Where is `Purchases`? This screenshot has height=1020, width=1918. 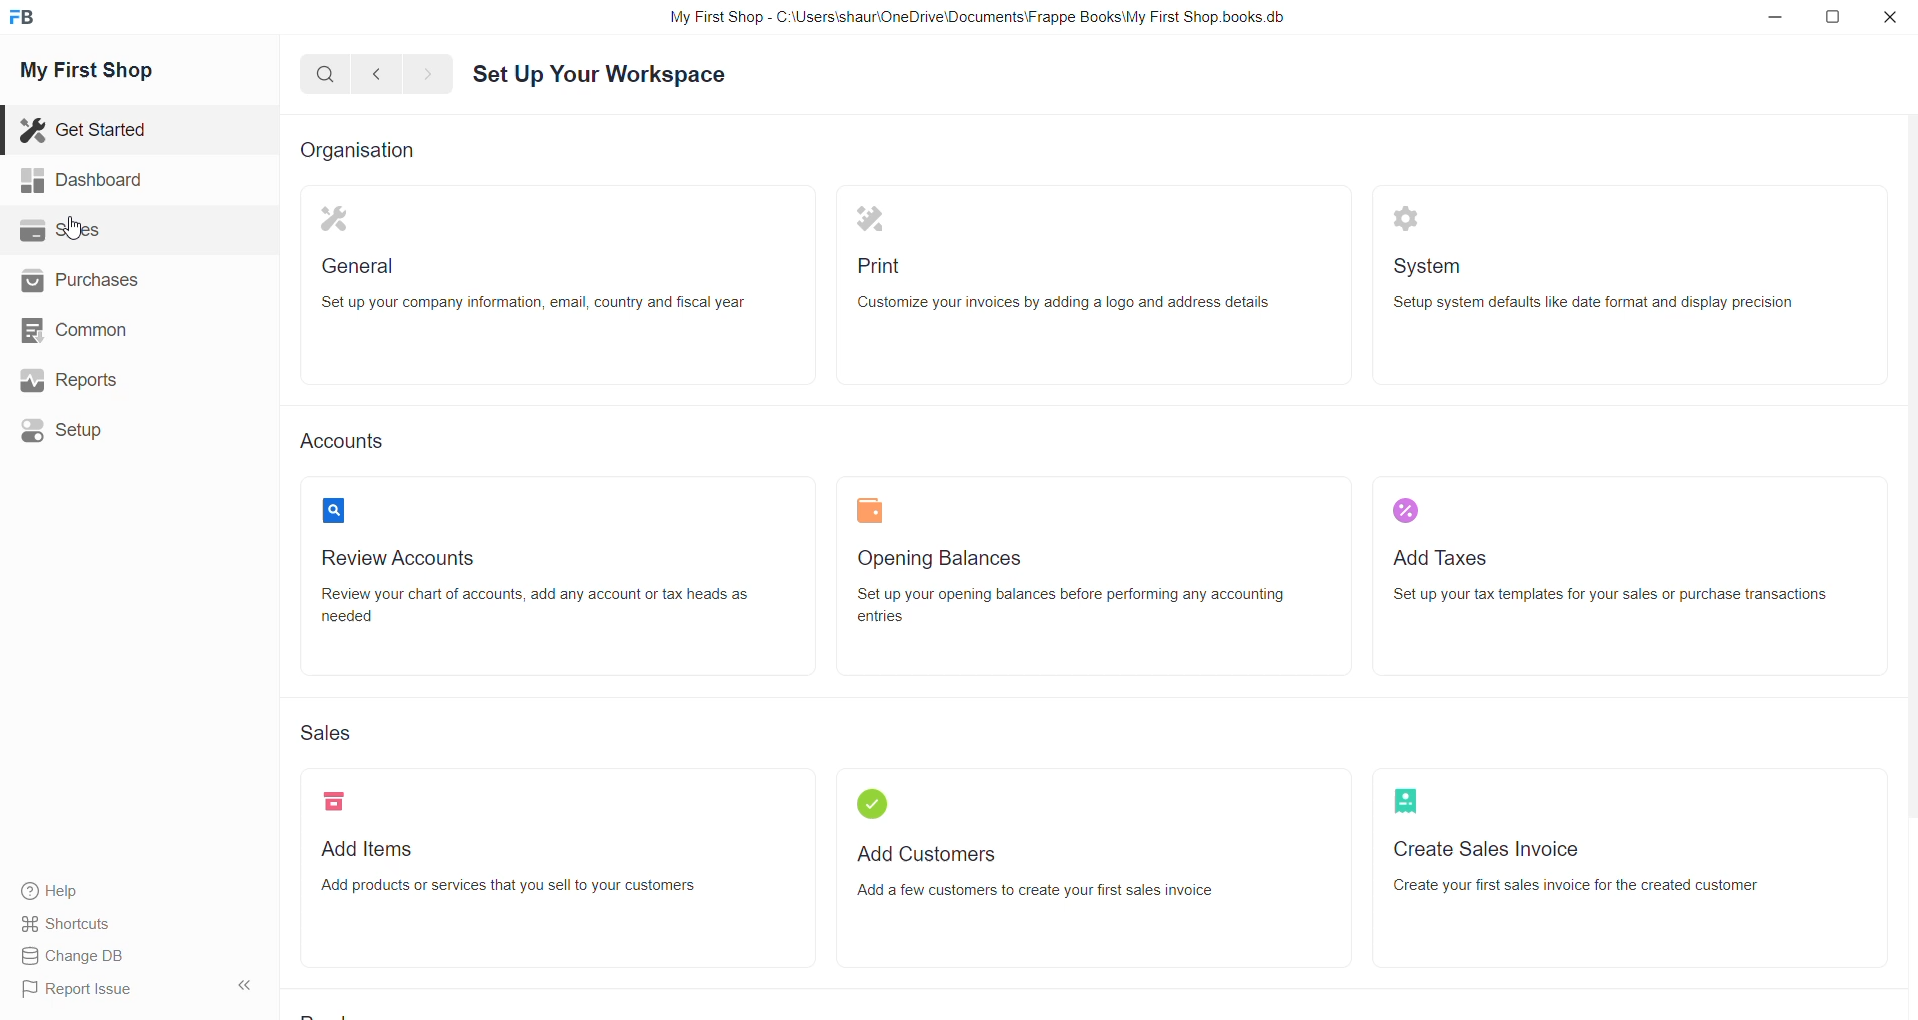 Purchases is located at coordinates (81, 286).